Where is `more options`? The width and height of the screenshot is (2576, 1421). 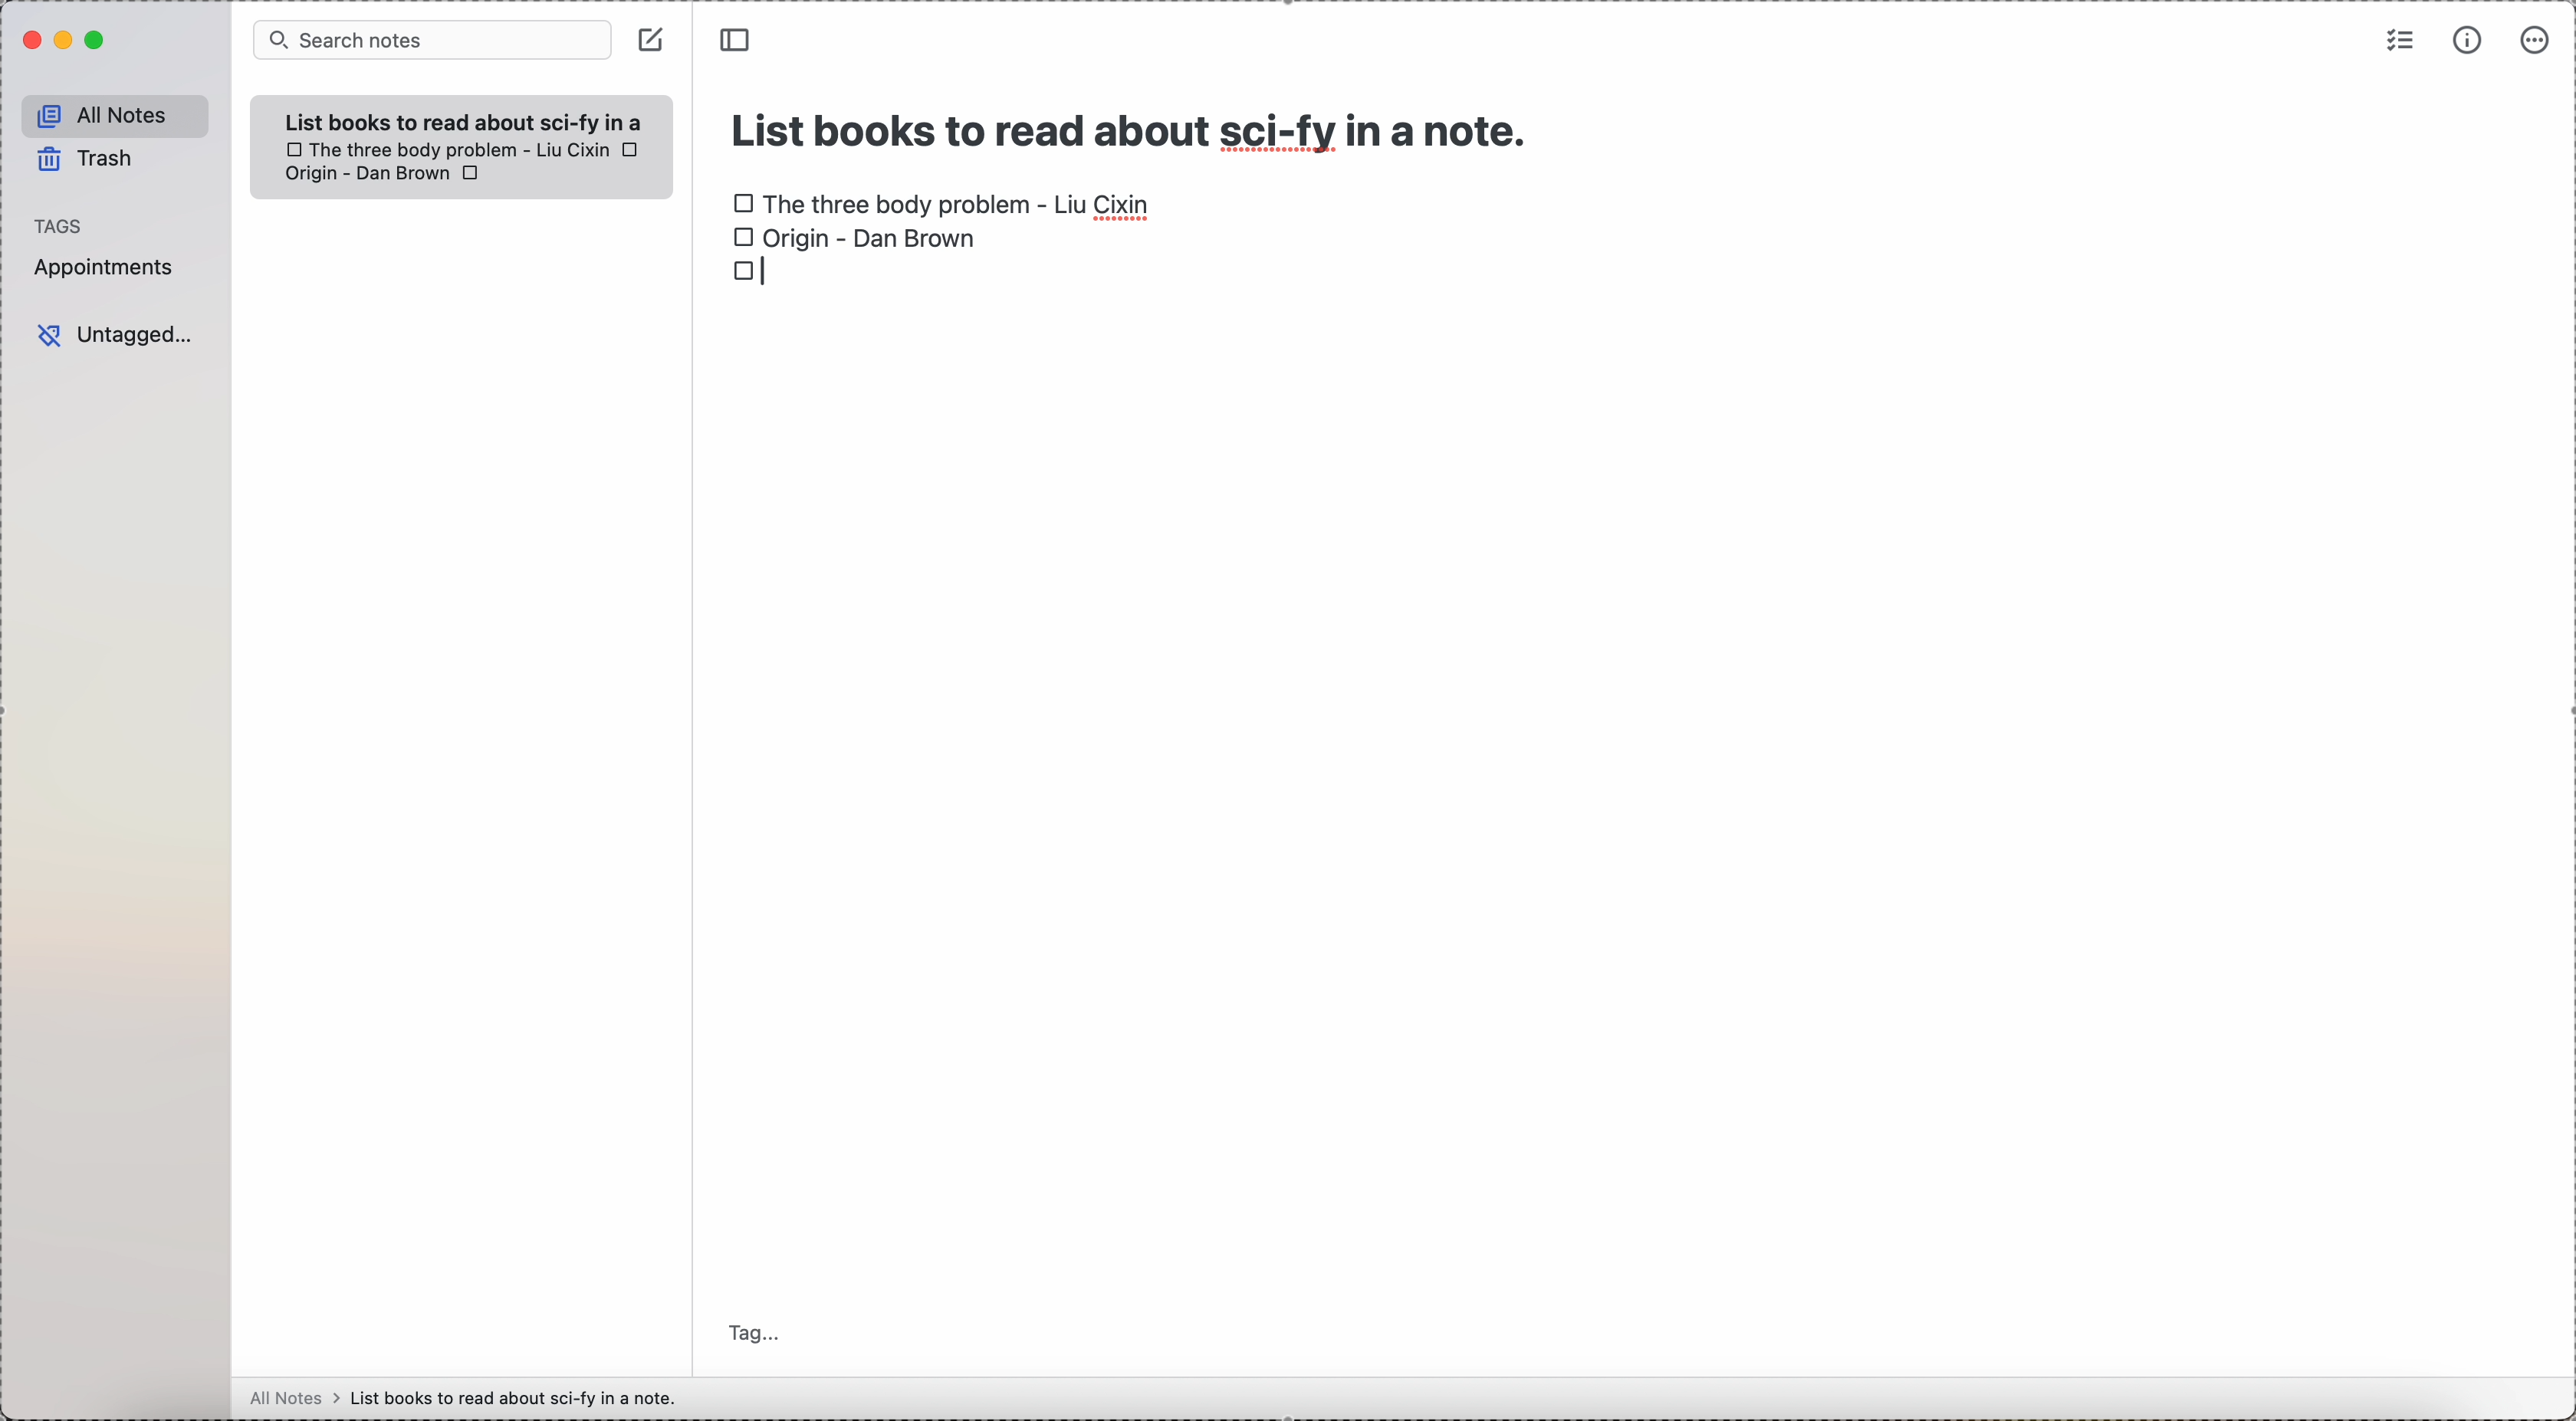 more options is located at coordinates (2533, 42).